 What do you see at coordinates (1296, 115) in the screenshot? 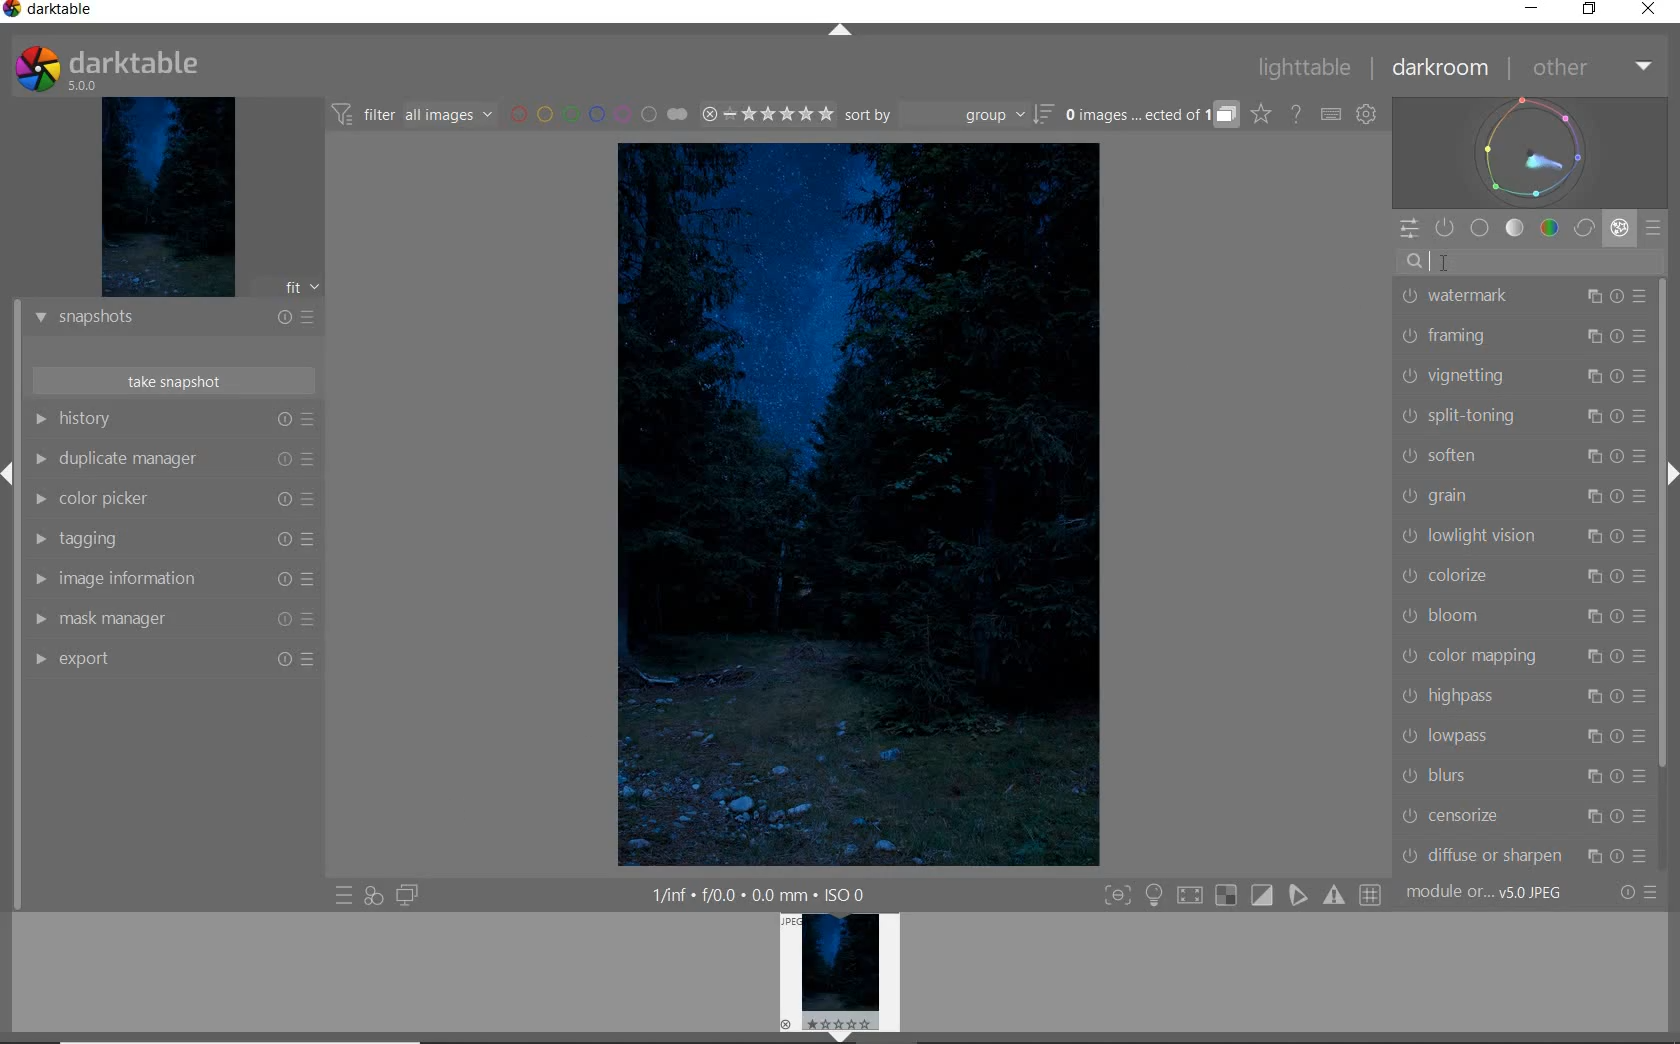
I see `HELP ONLINE` at bounding box center [1296, 115].